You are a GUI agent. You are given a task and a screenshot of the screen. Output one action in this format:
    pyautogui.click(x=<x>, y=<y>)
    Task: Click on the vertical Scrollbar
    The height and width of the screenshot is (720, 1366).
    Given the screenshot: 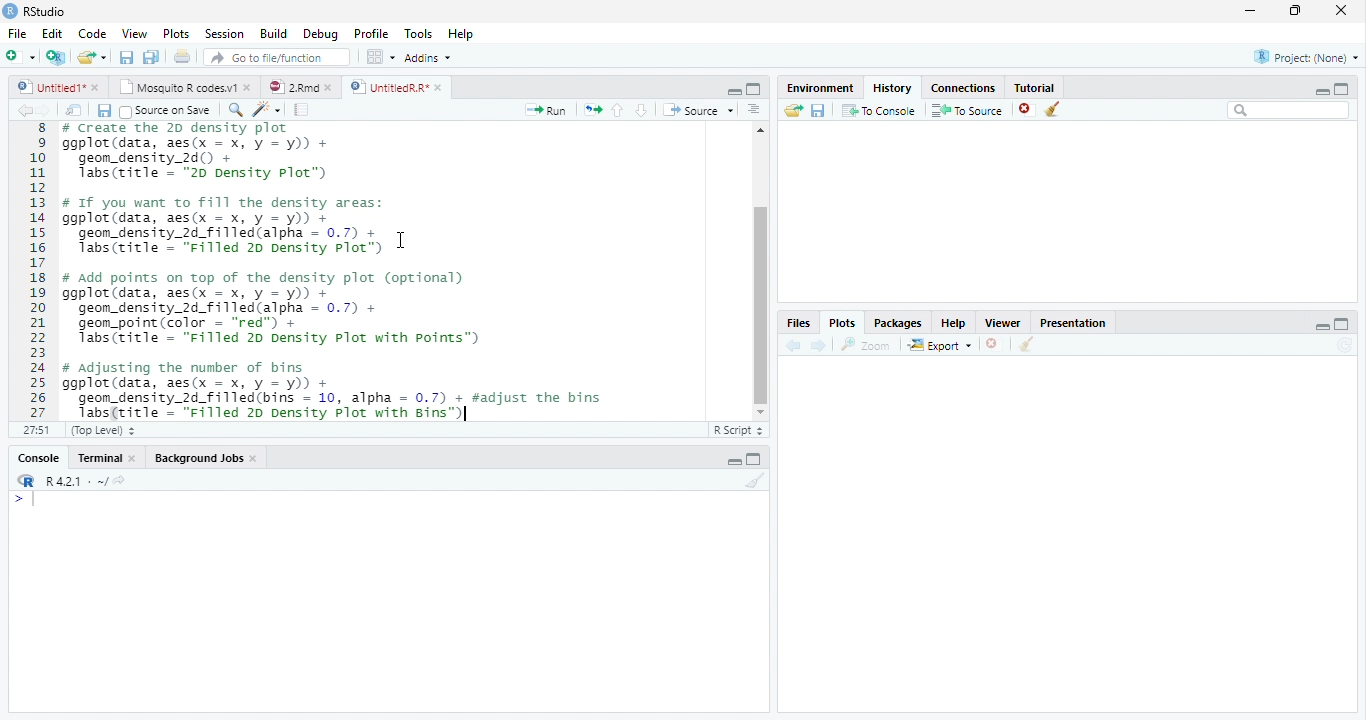 What is the action you would take?
    pyautogui.click(x=761, y=305)
    